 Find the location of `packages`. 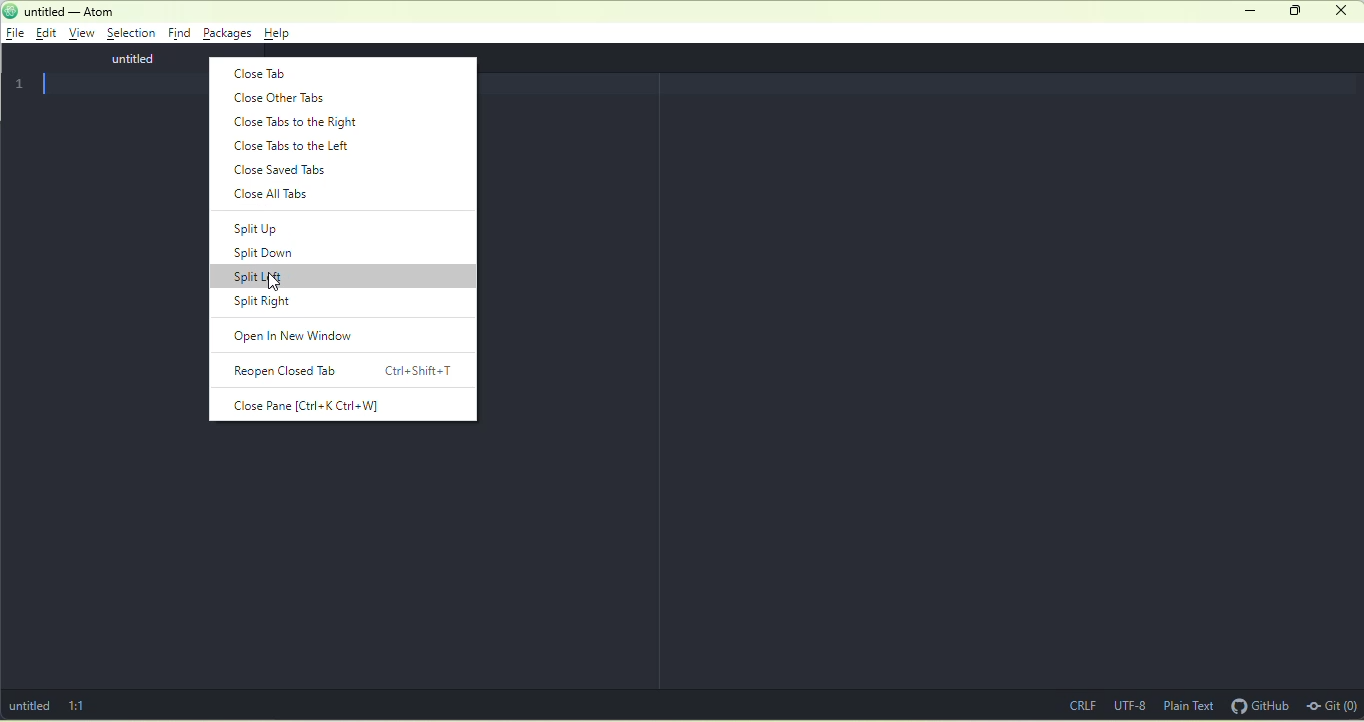

packages is located at coordinates (227, 34).